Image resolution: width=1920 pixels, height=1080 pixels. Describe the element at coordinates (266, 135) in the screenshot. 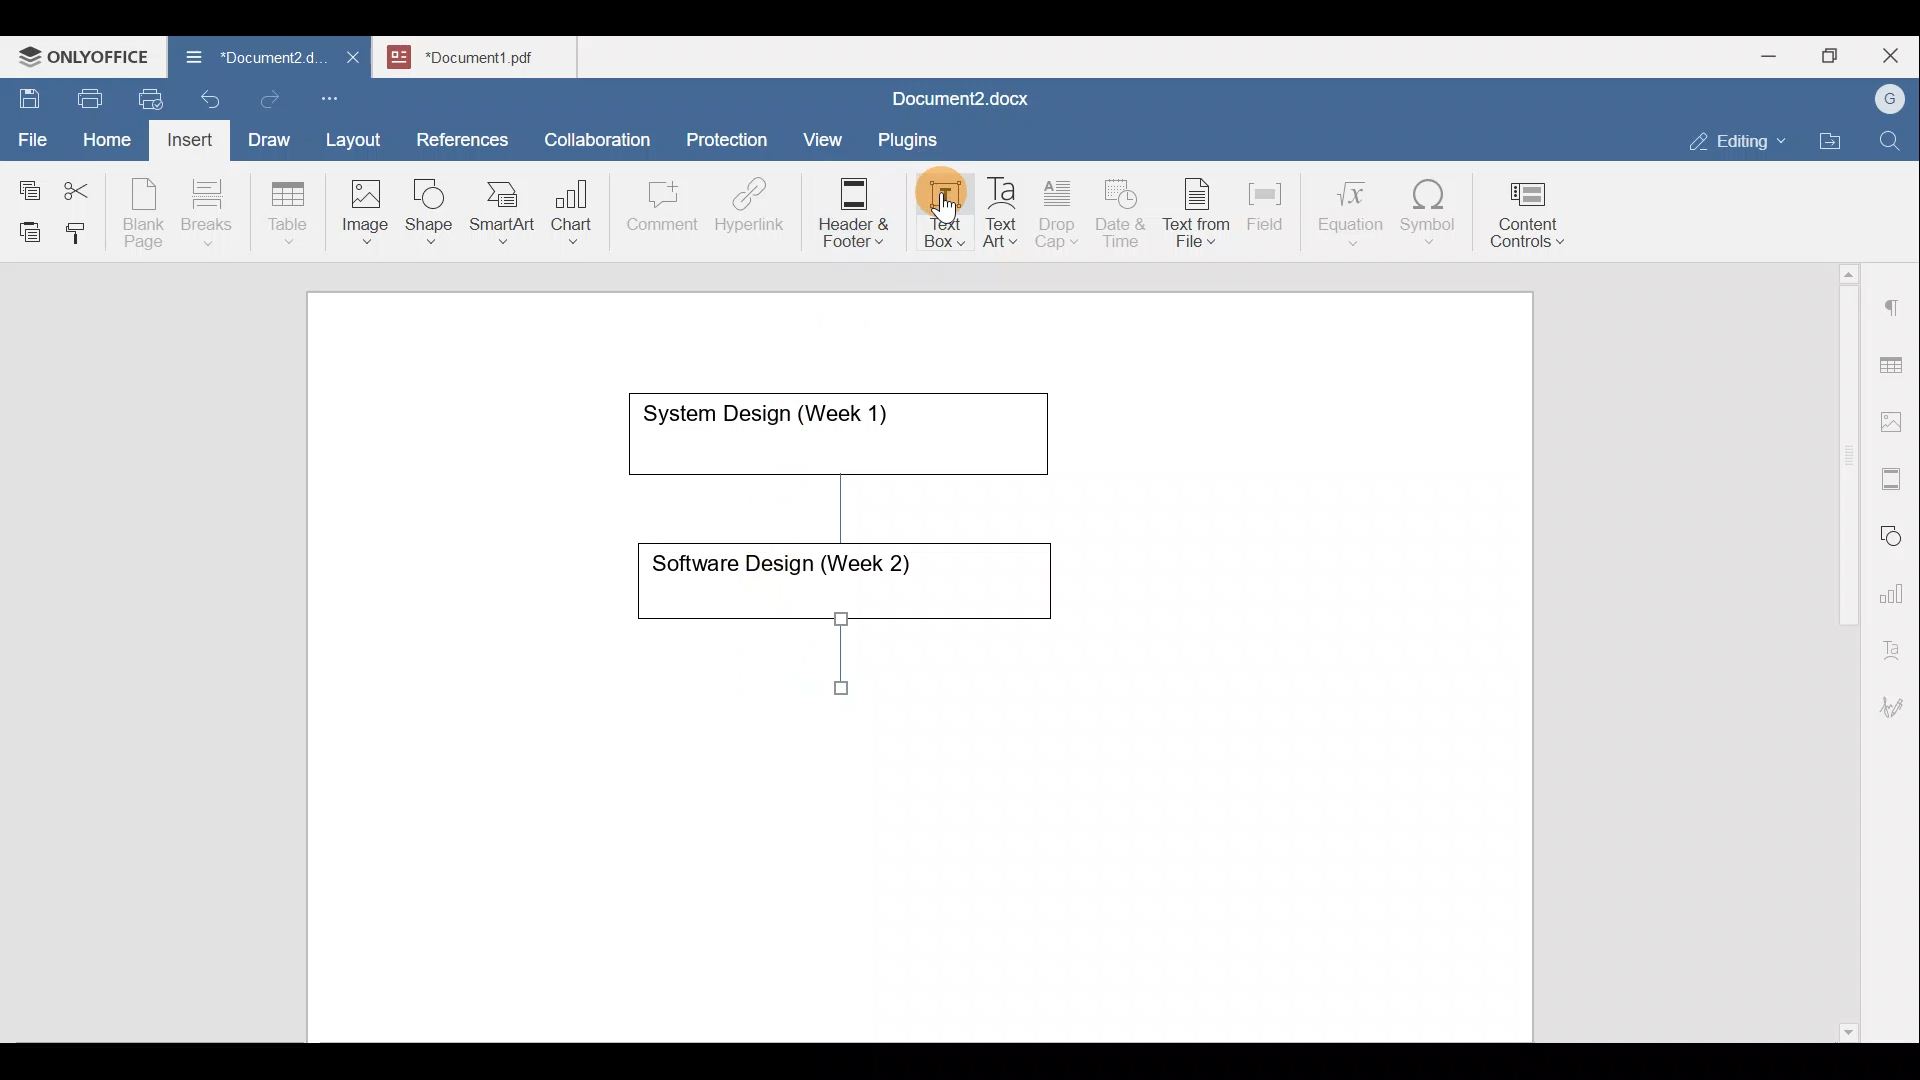

I see `Draw` at that location.